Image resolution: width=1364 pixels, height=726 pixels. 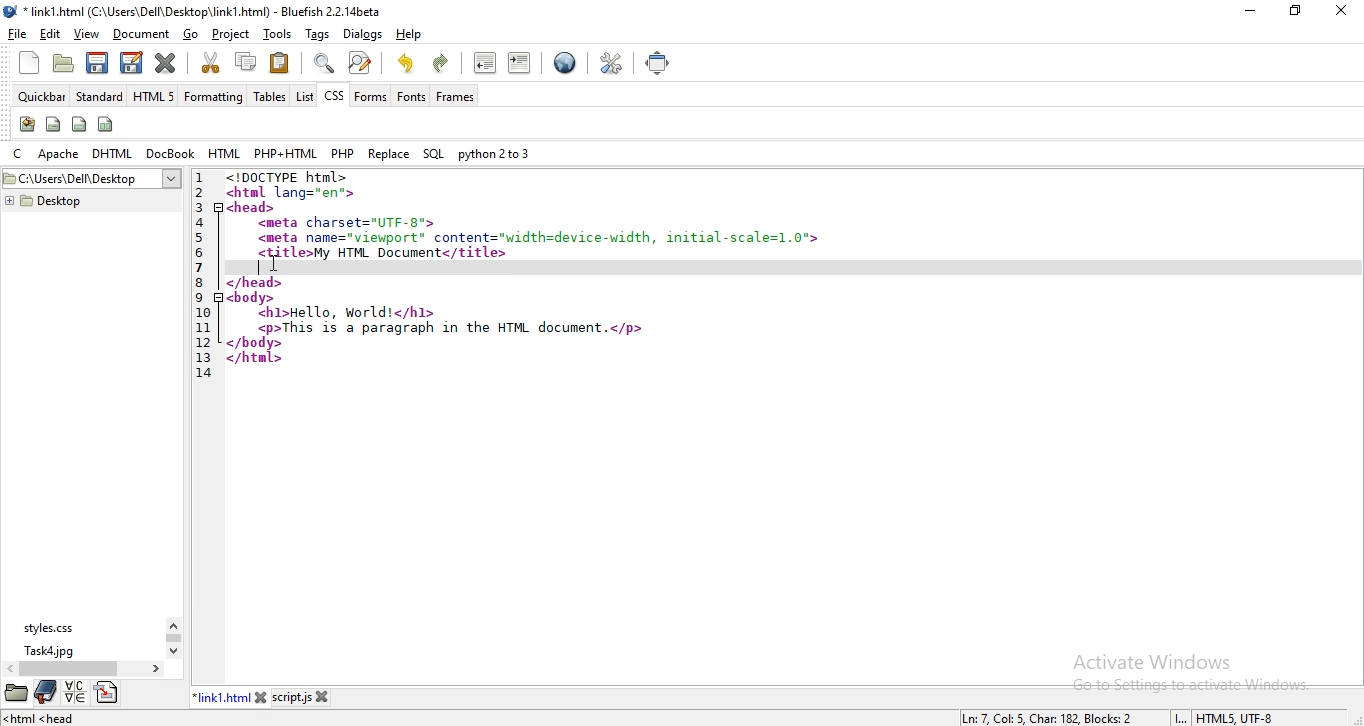 I want to click on div, so click(x=80, y=123).